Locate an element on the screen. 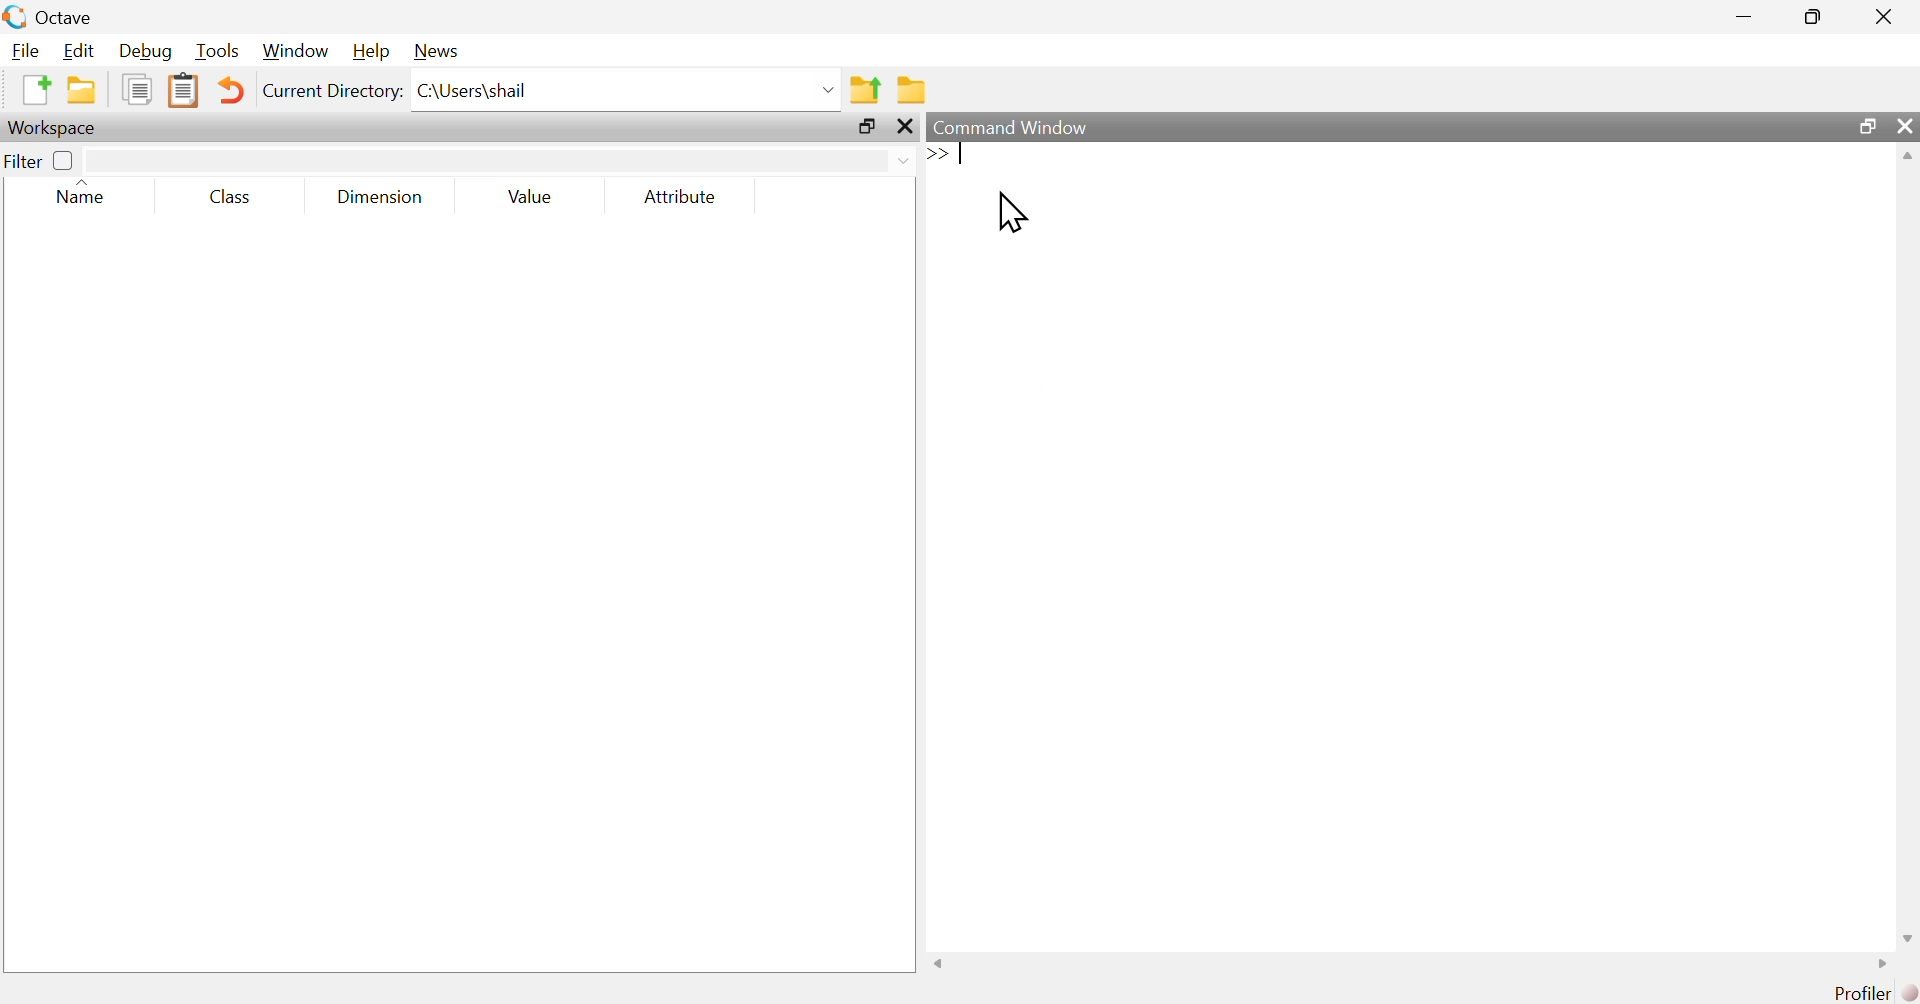 The width and height of the screenshot is (1920, 1004). Edit is located at coordinates (77, 49).